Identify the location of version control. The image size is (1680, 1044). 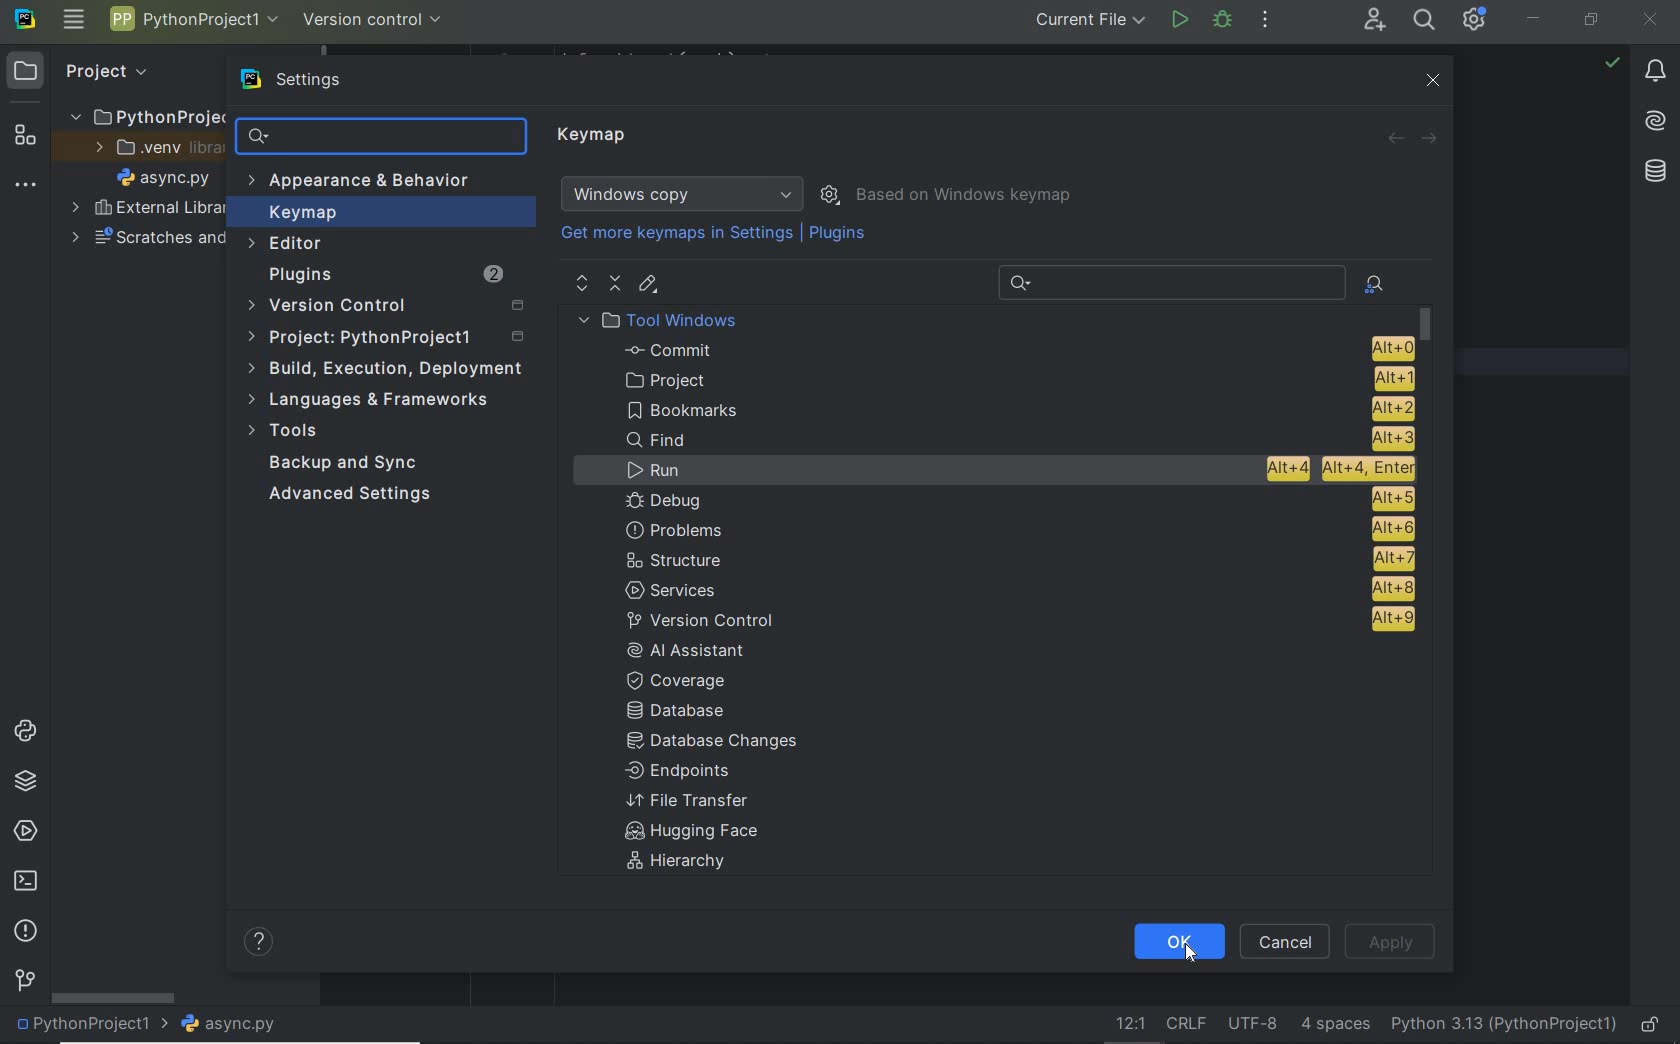
(1014, 620).